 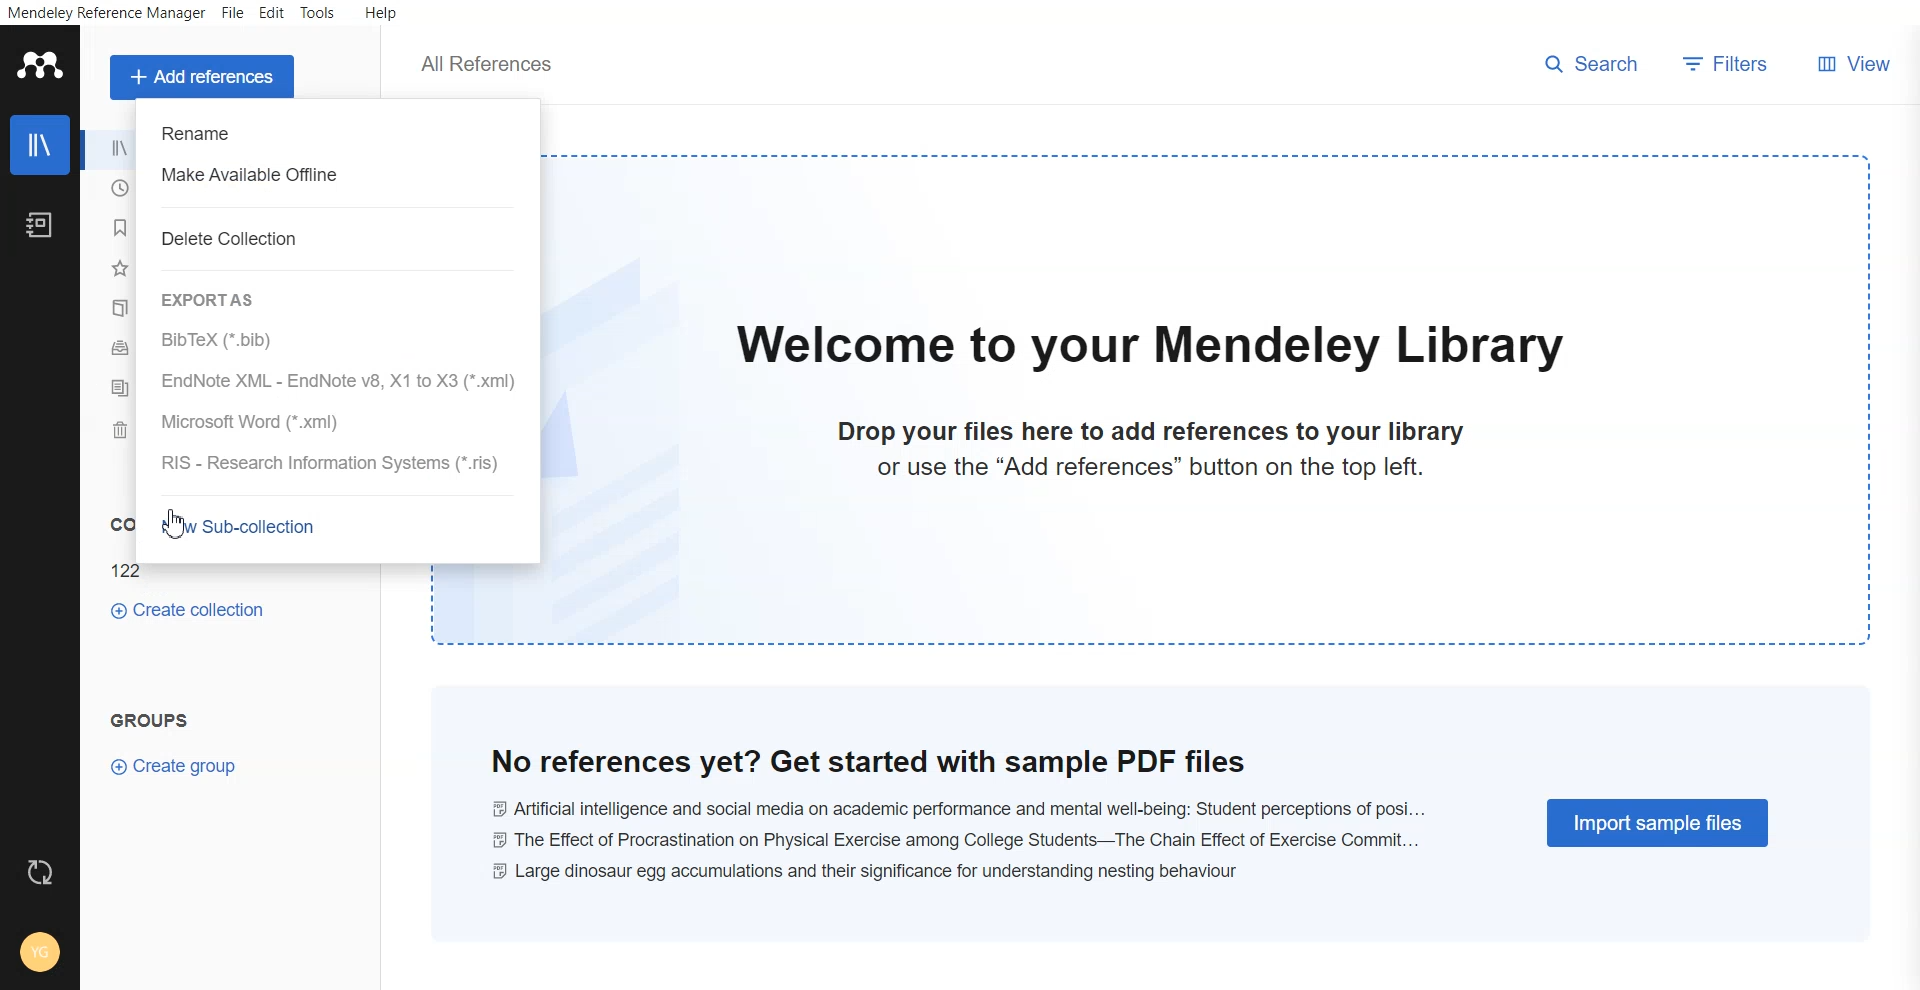 I want to click on all references, so click(x=480, y=65).